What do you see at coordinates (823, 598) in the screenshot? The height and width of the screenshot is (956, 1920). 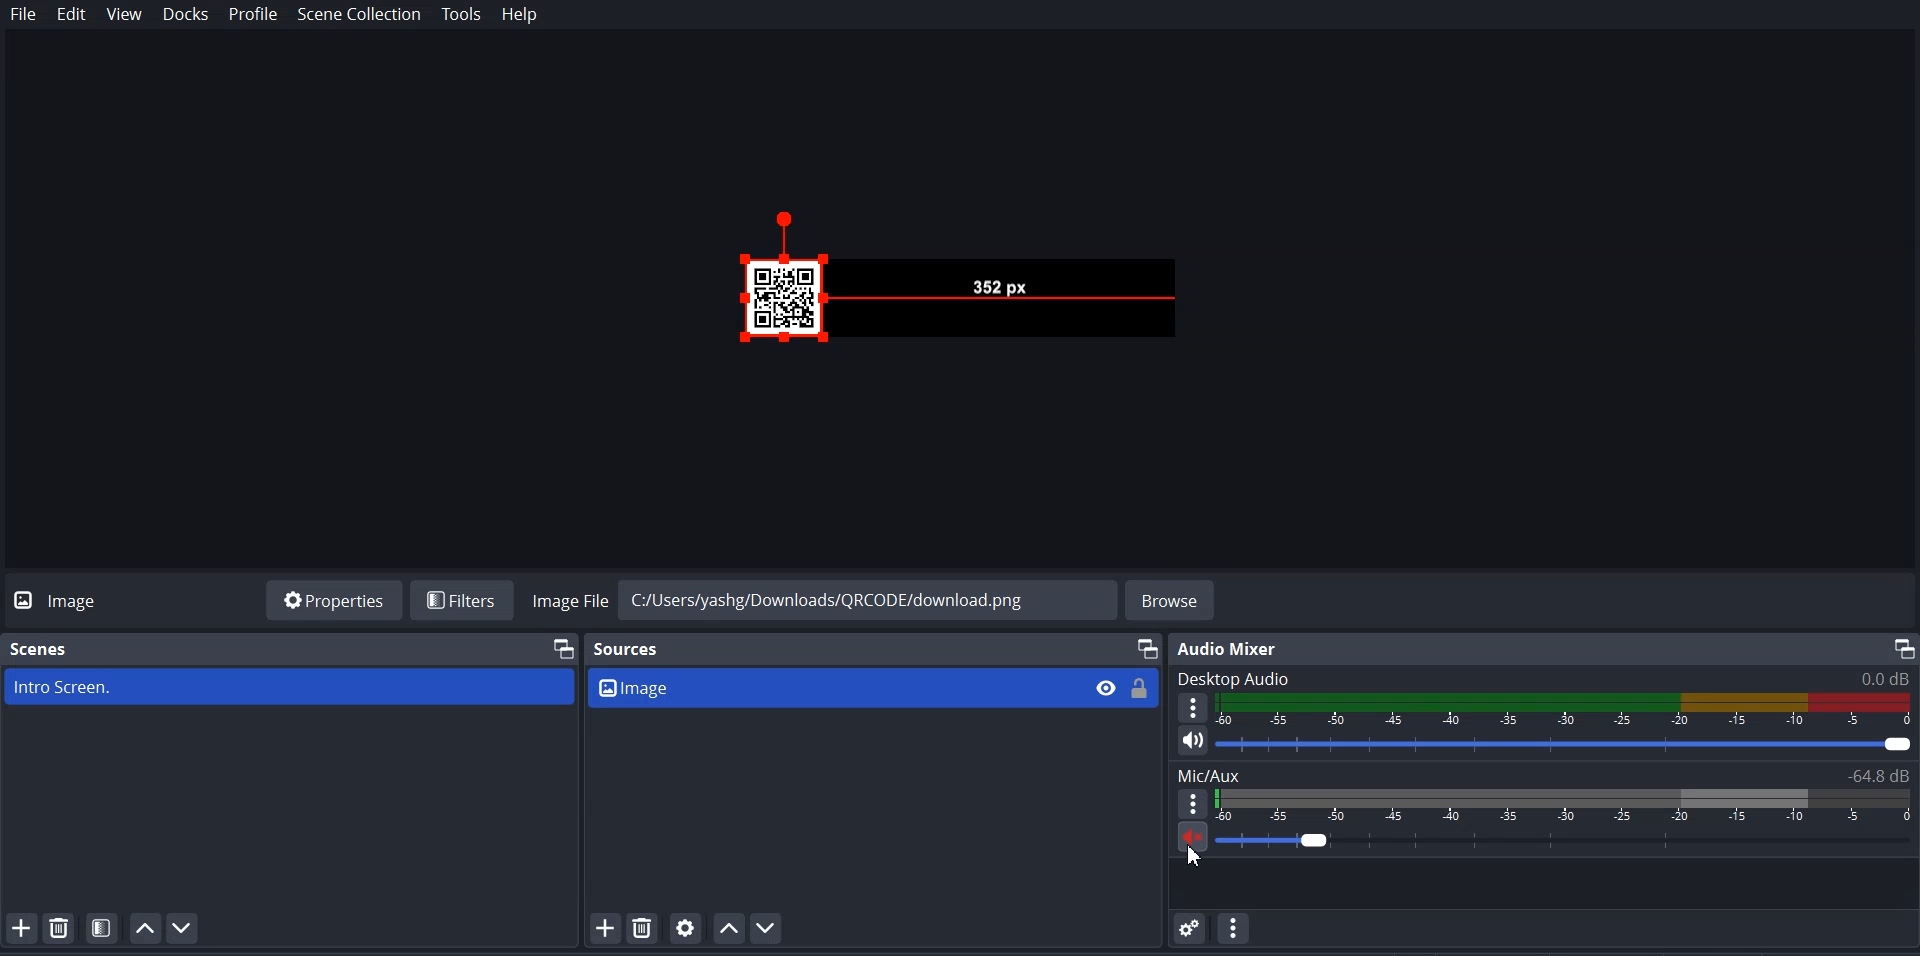 I see `File Path address` at bounding box center [823, 598].